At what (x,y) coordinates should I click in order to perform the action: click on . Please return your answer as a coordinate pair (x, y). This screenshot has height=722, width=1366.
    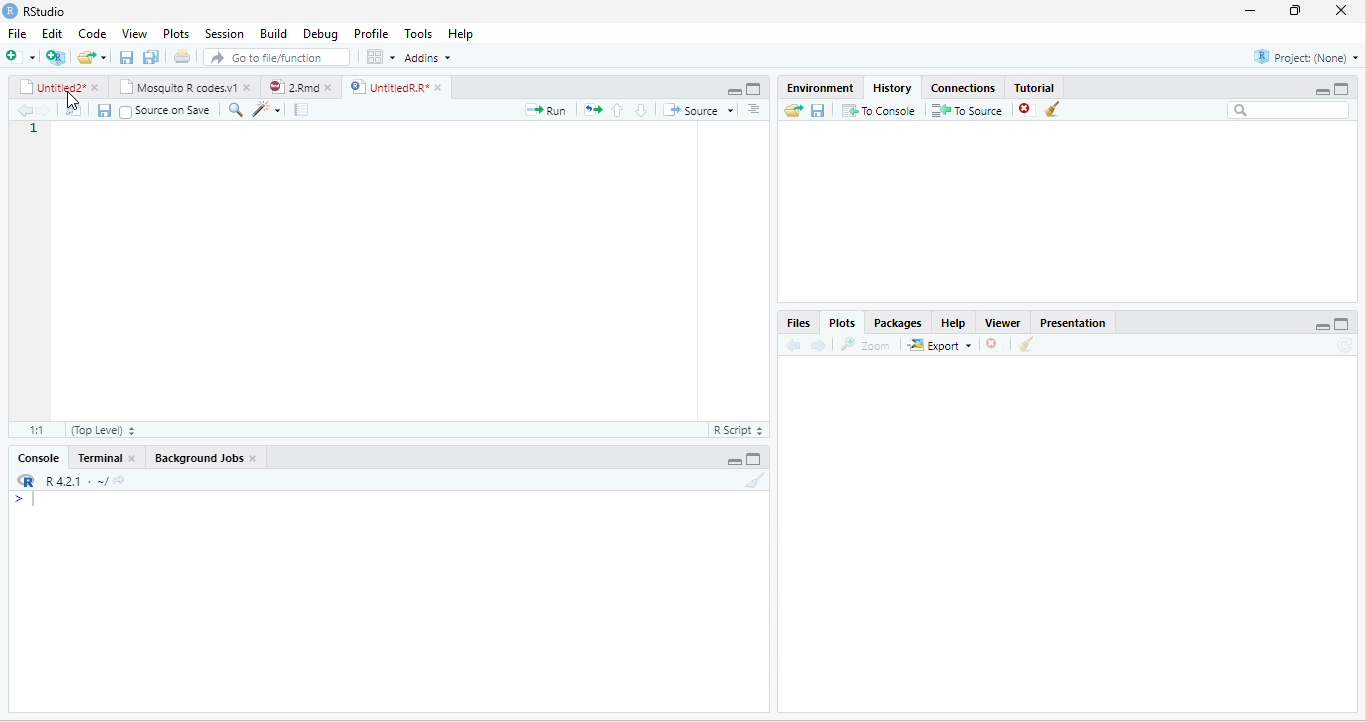
    Looking at the image, I should click on (153, 55).